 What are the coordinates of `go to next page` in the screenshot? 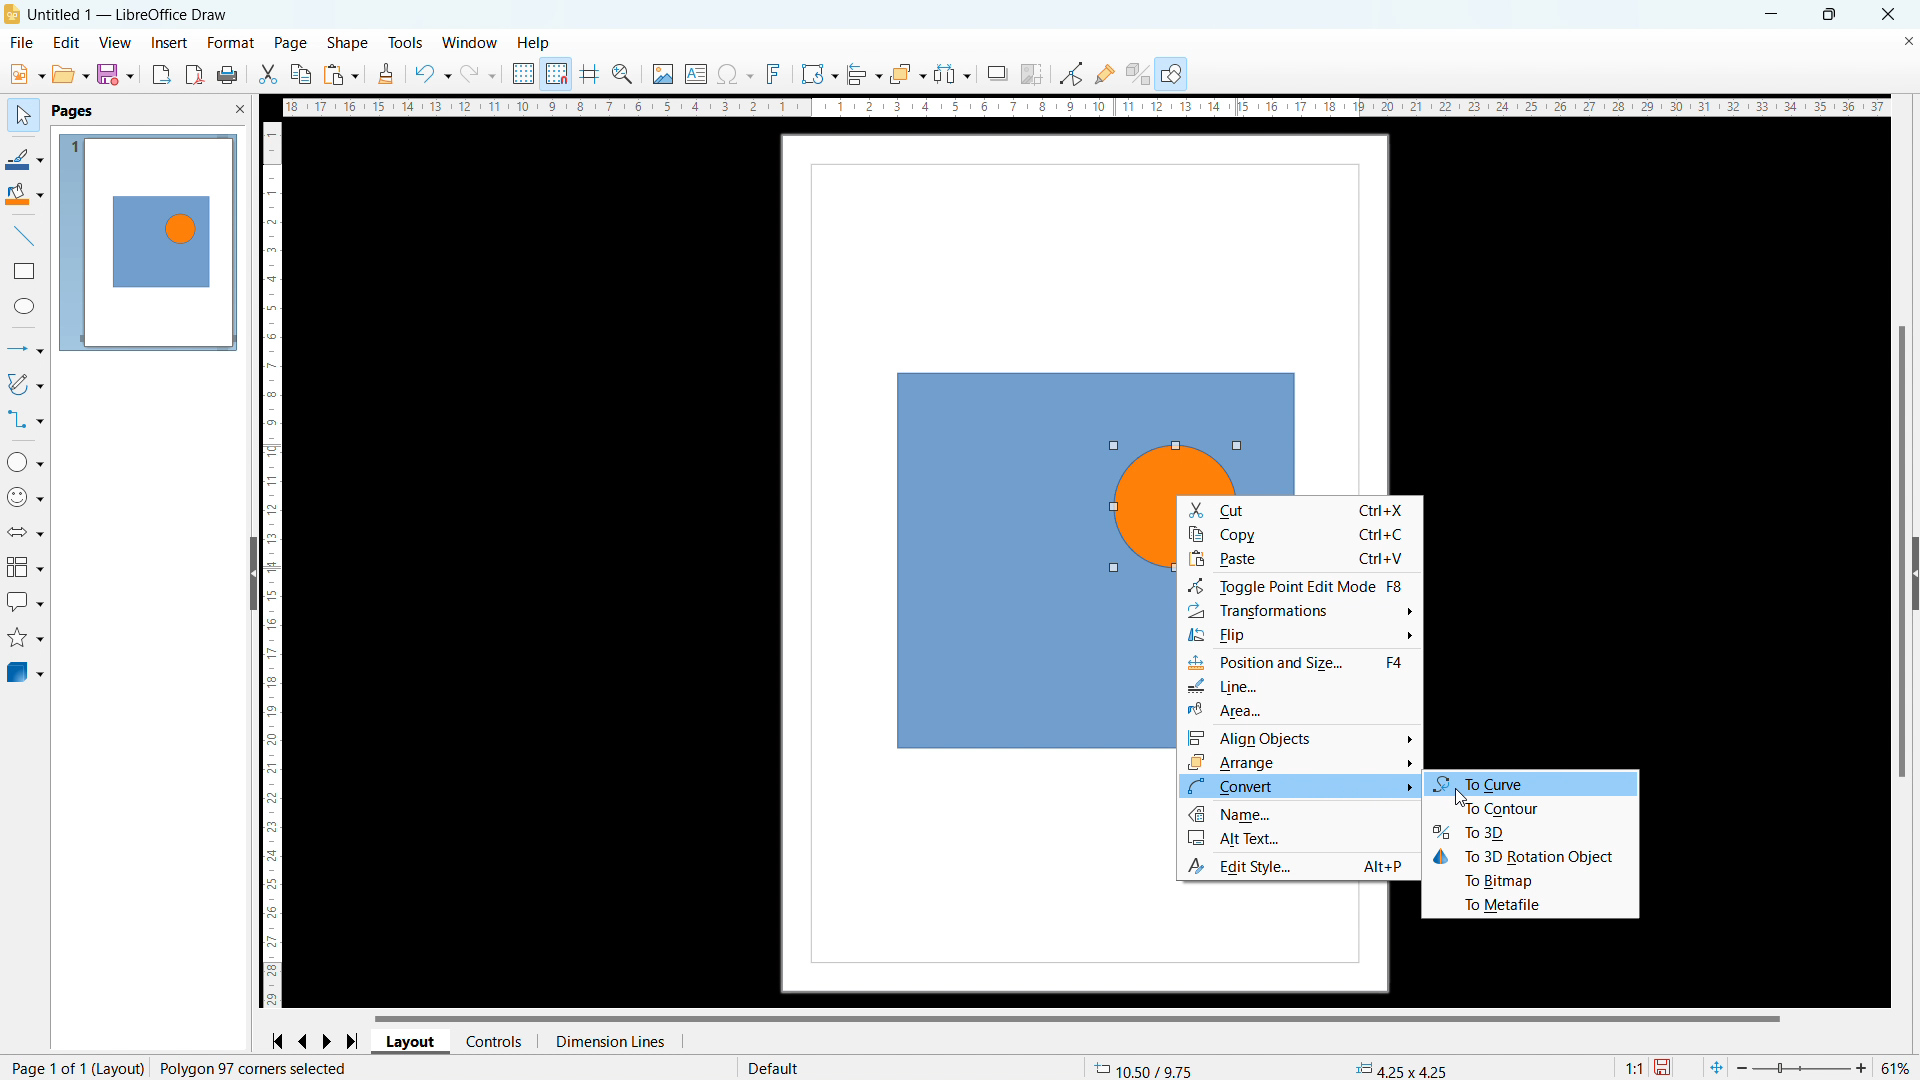 It's located at (327, 1041).